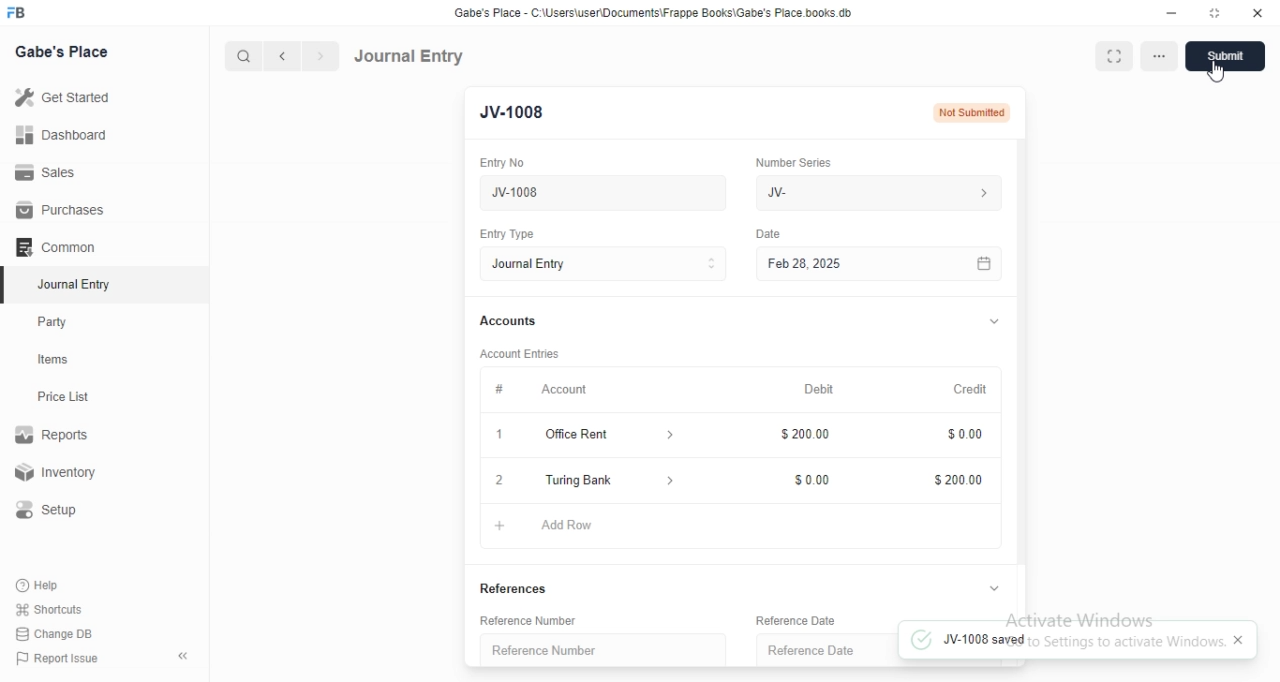 The width and height of the screenshot is (1280, 682). Describe the element at coordinates (49, 608) in the screenshot. I see `Shortcuts` at that location.